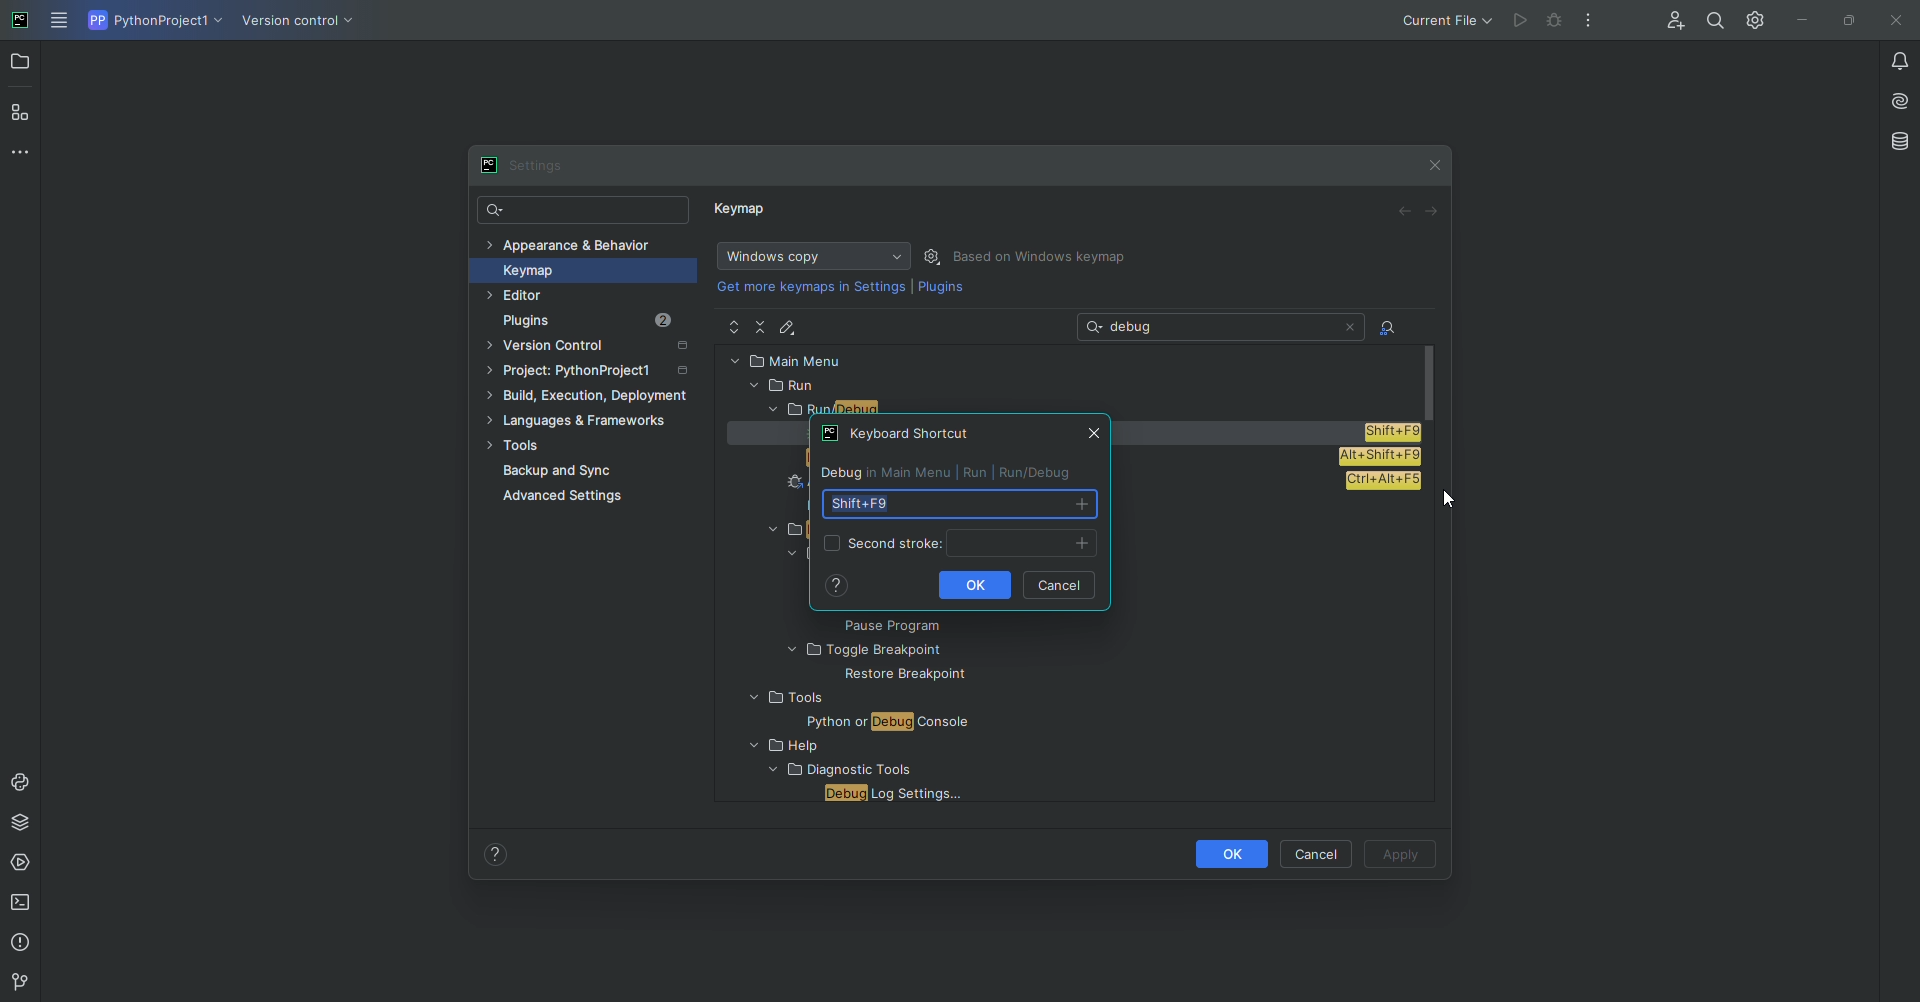 The image size is (1920, 1002). I want to click on FOLDER NAME, so click(861, 747).